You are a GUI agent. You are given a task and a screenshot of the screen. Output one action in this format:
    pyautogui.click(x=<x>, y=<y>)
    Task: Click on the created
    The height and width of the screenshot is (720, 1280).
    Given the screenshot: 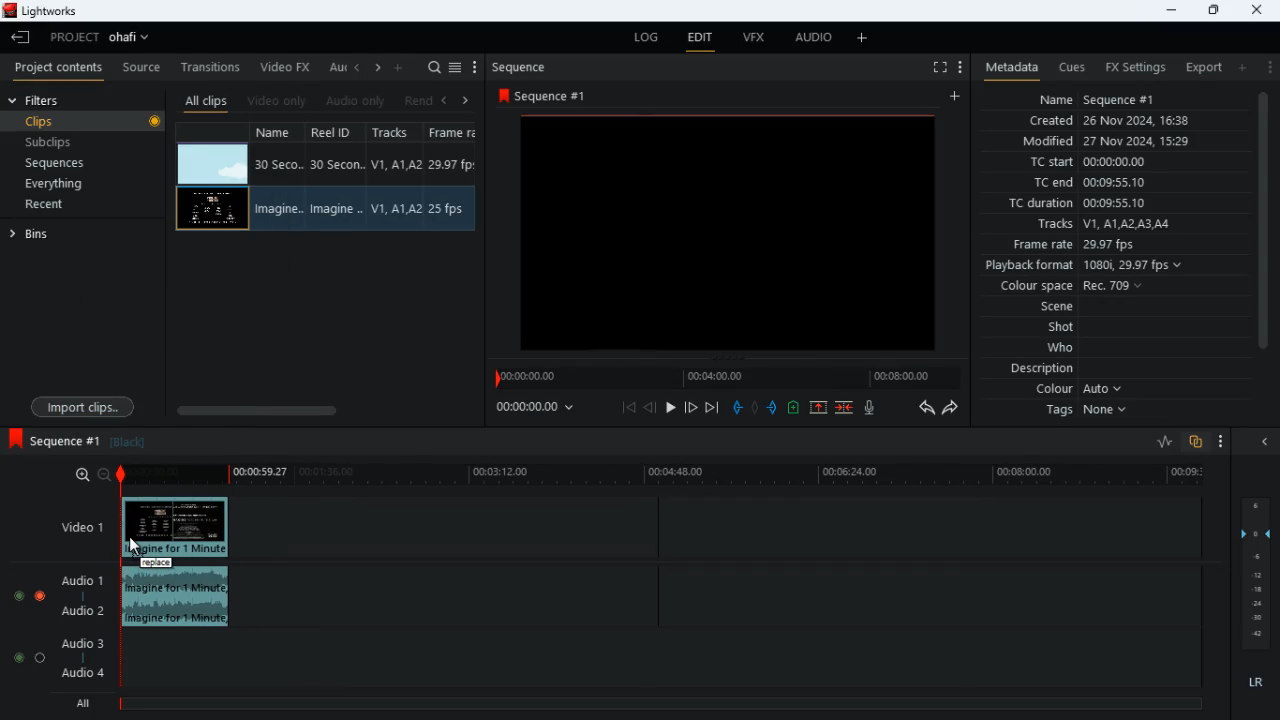 What is the action you would take?
    pyautogui.click(x=1111, y=122)
    